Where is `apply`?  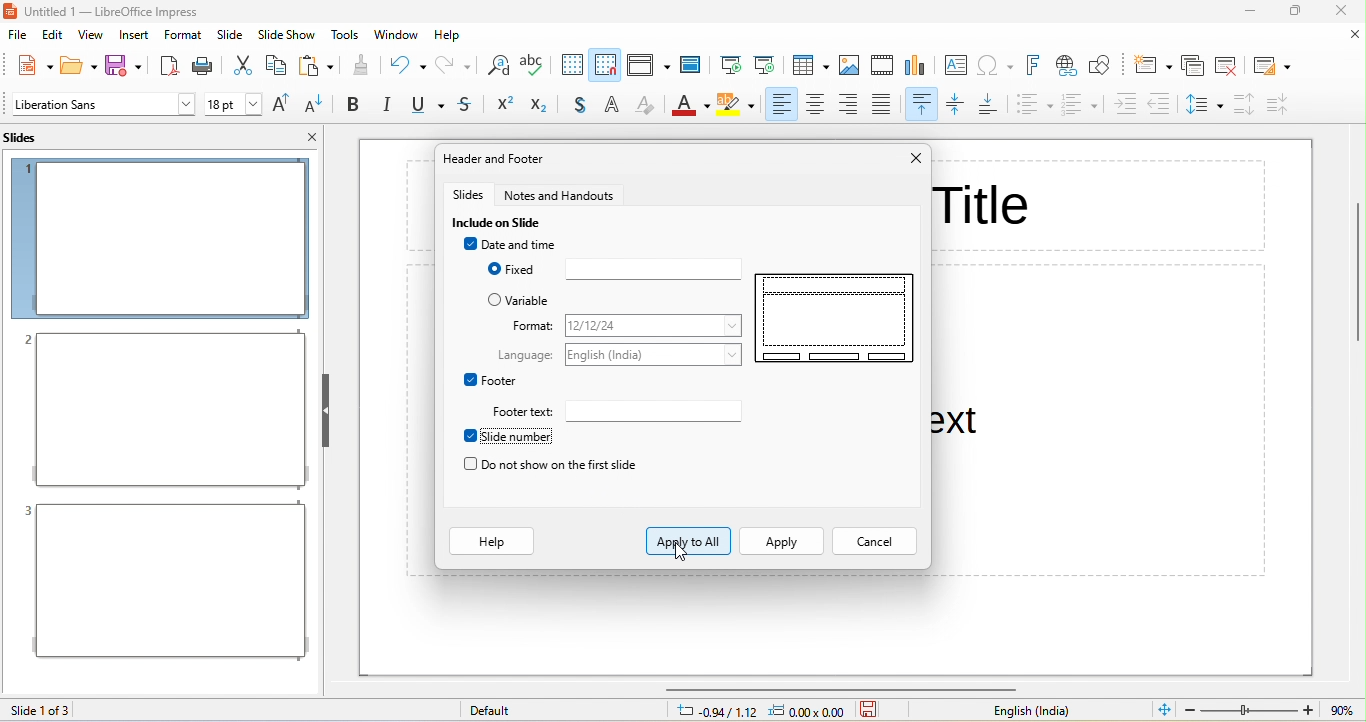
apply is located at coordinates (780, 542).